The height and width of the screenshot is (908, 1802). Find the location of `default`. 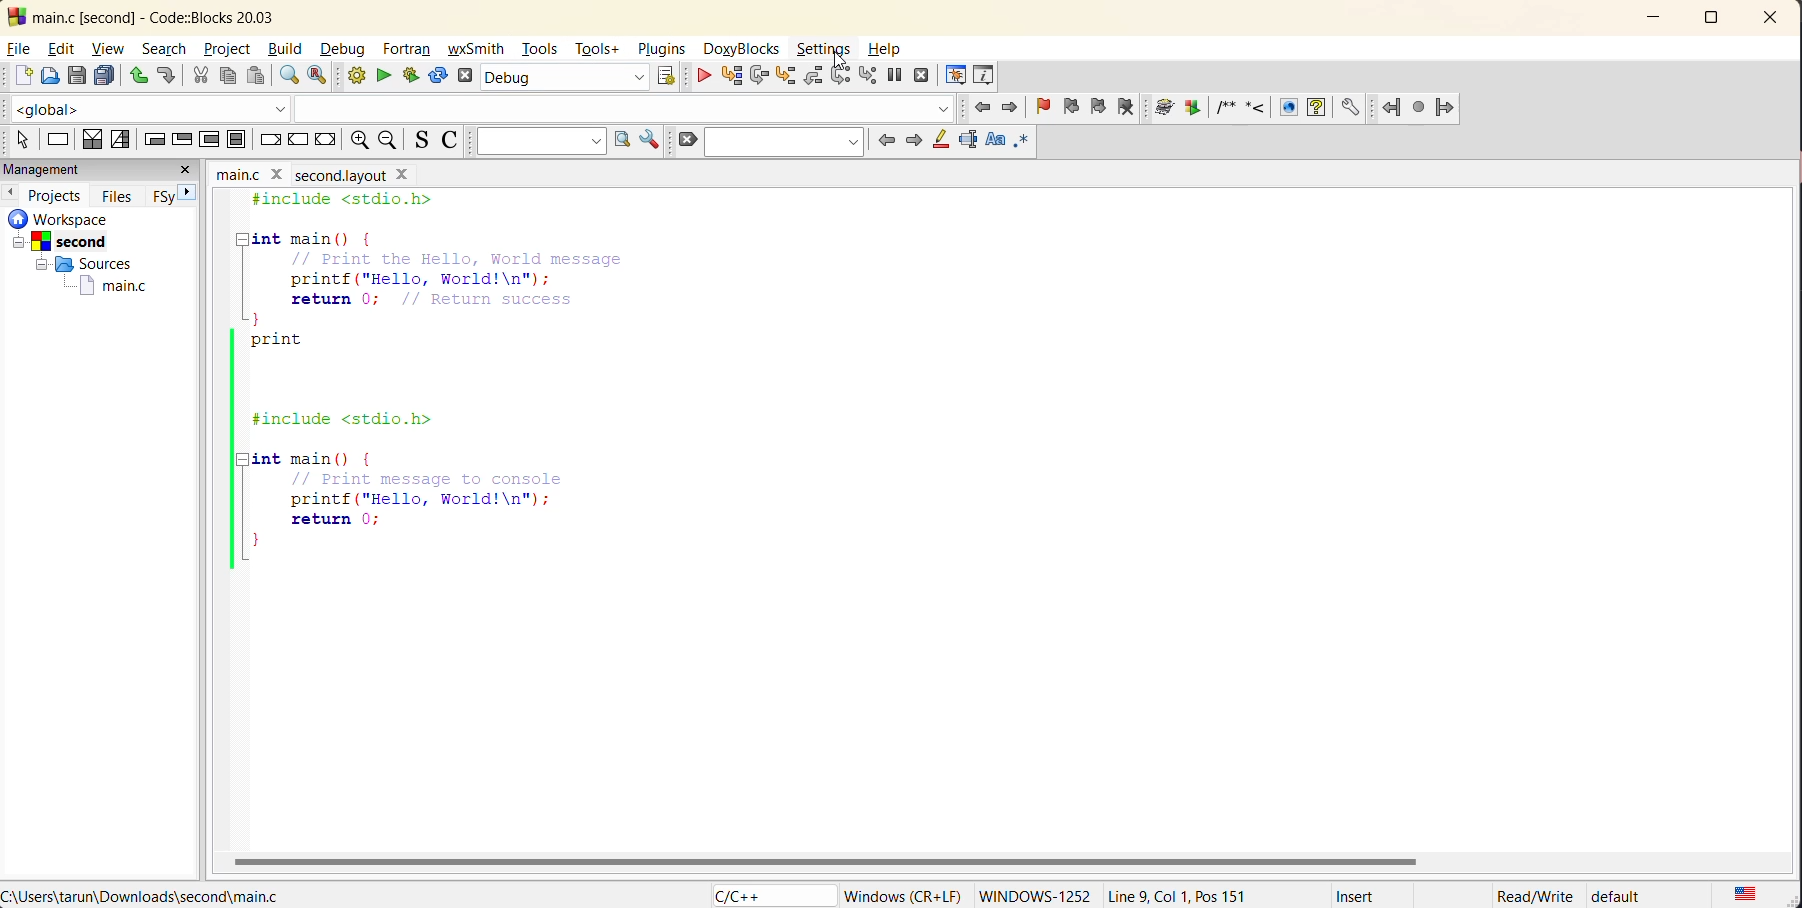

default is located at coordinates (1639, 896).